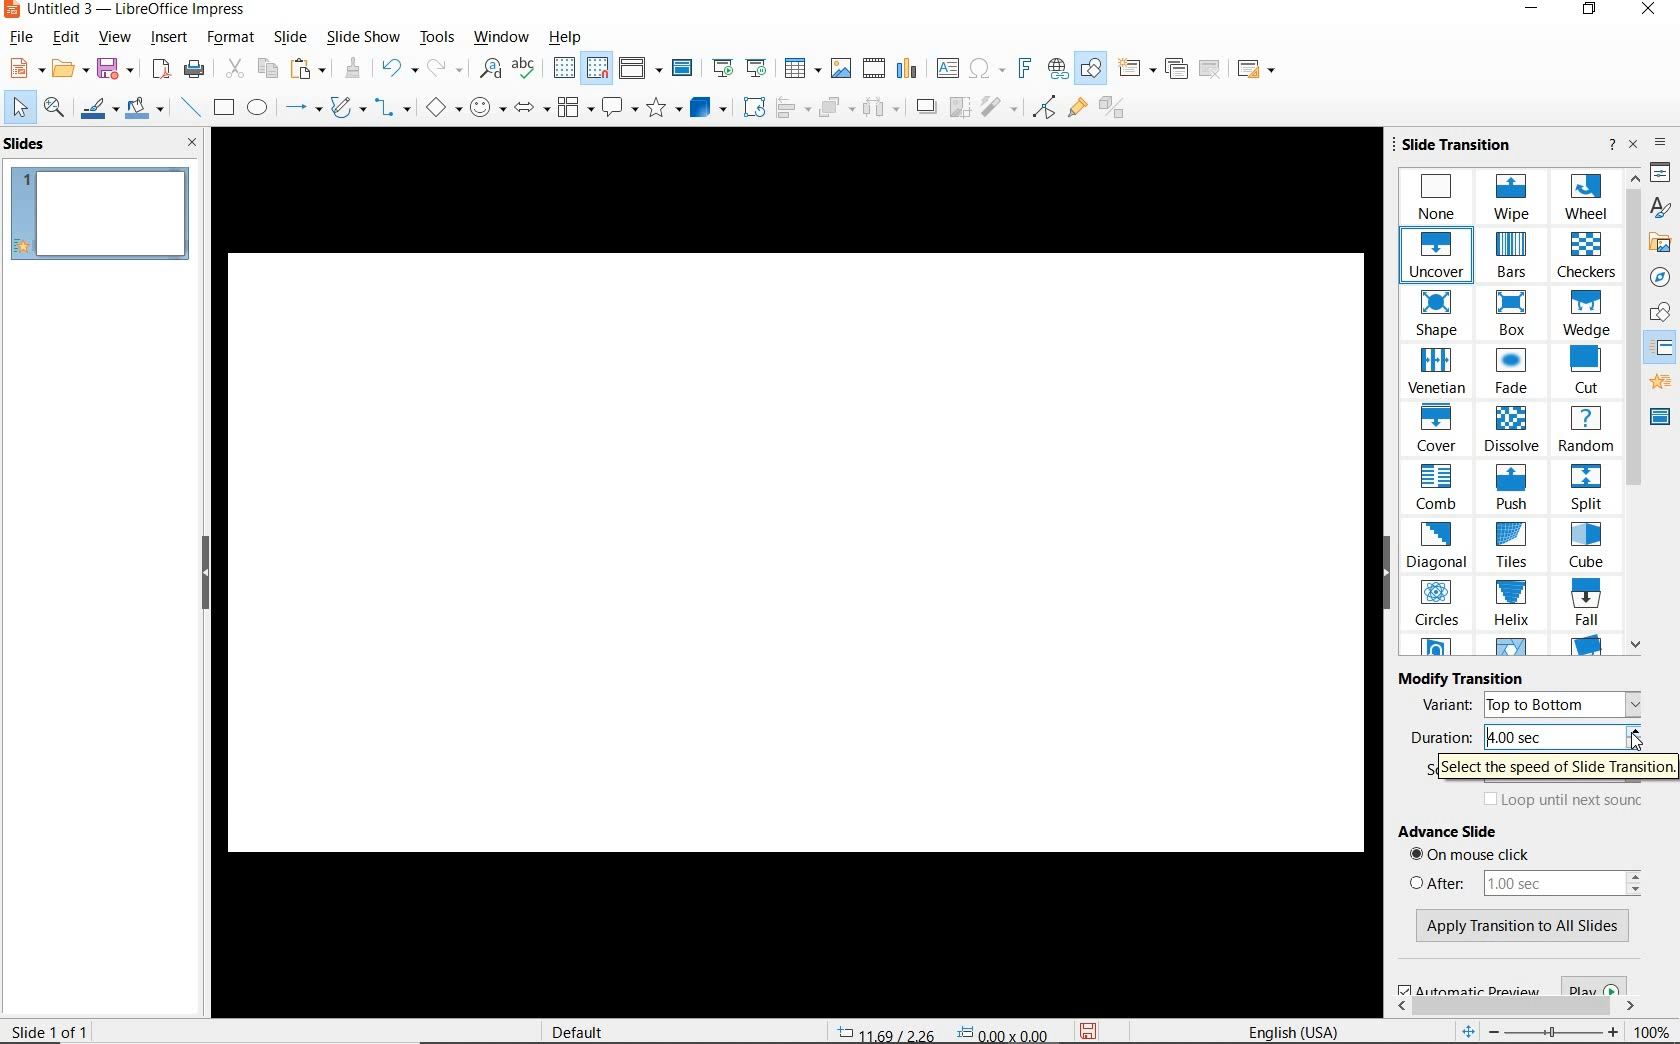  I want to click on AFTER, so click(1529, 882).